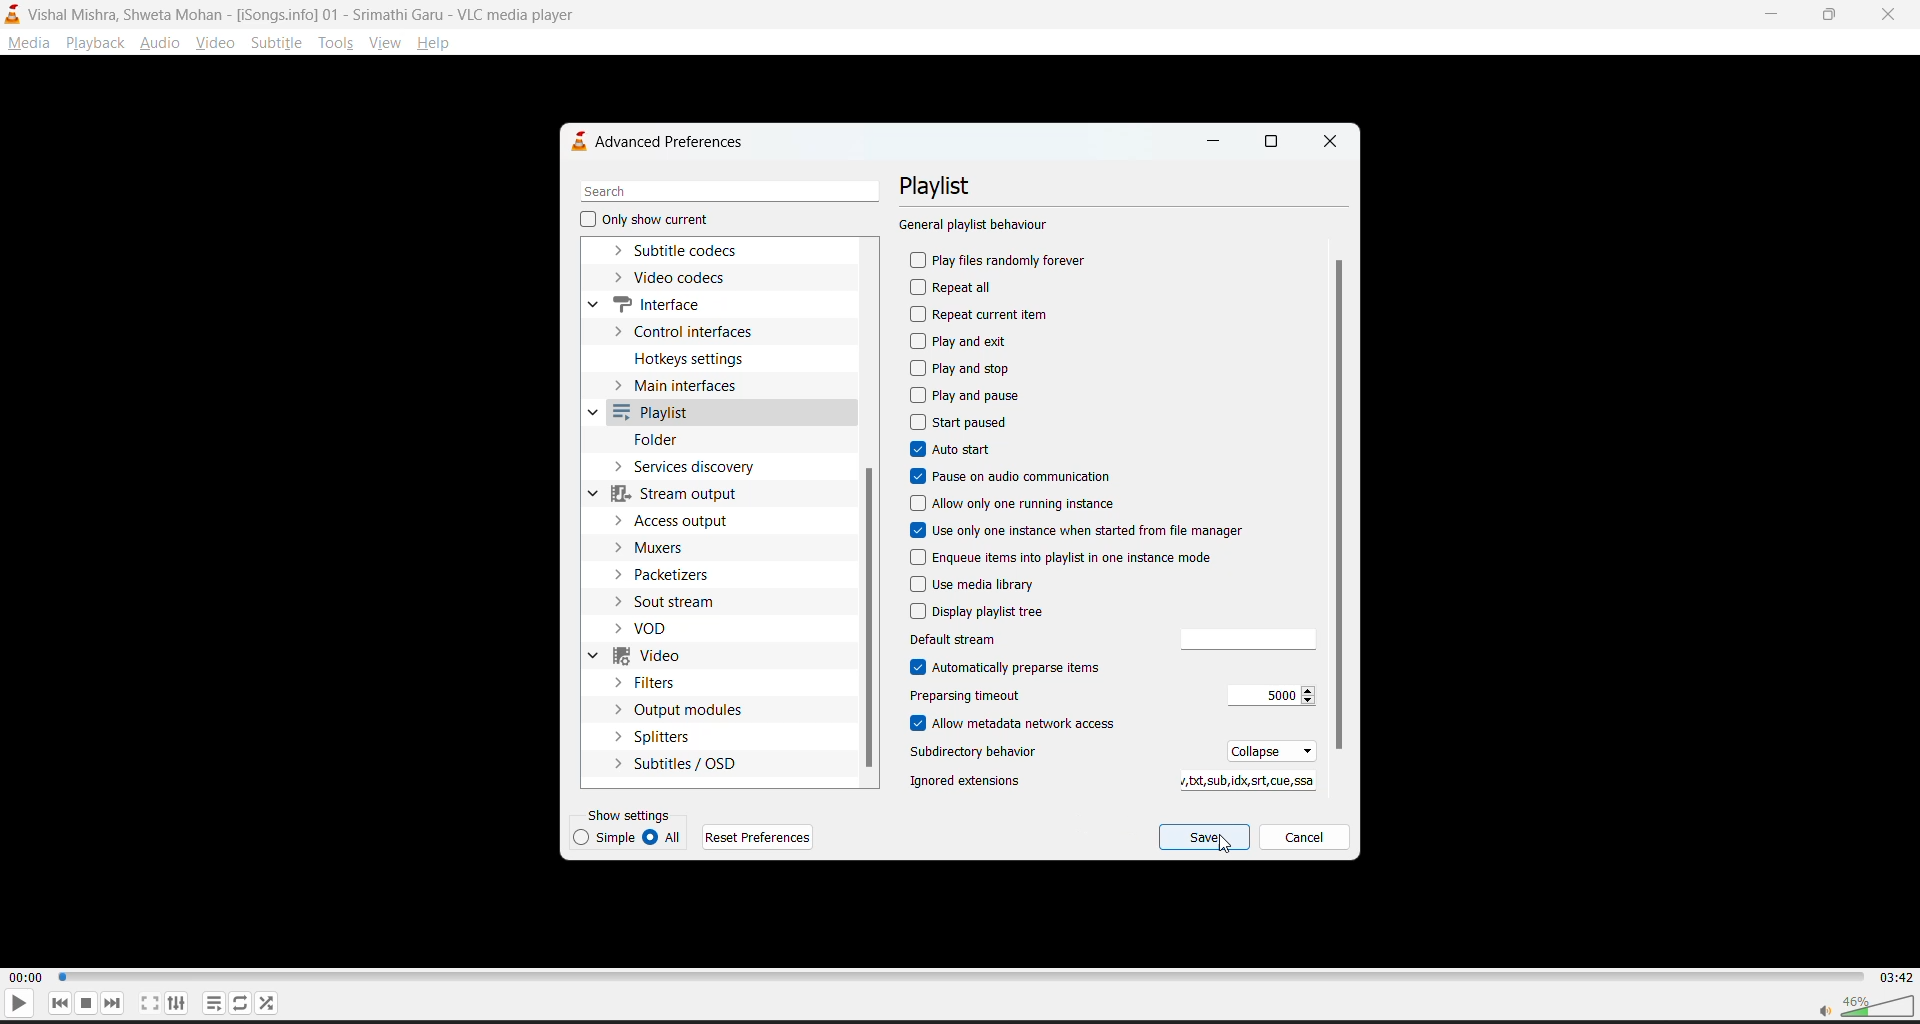 The height and width of the screenshot is (1024, 1920). Describe the element at coordinates (966, 396) in the screenshot. I see `play and pause` at that location.